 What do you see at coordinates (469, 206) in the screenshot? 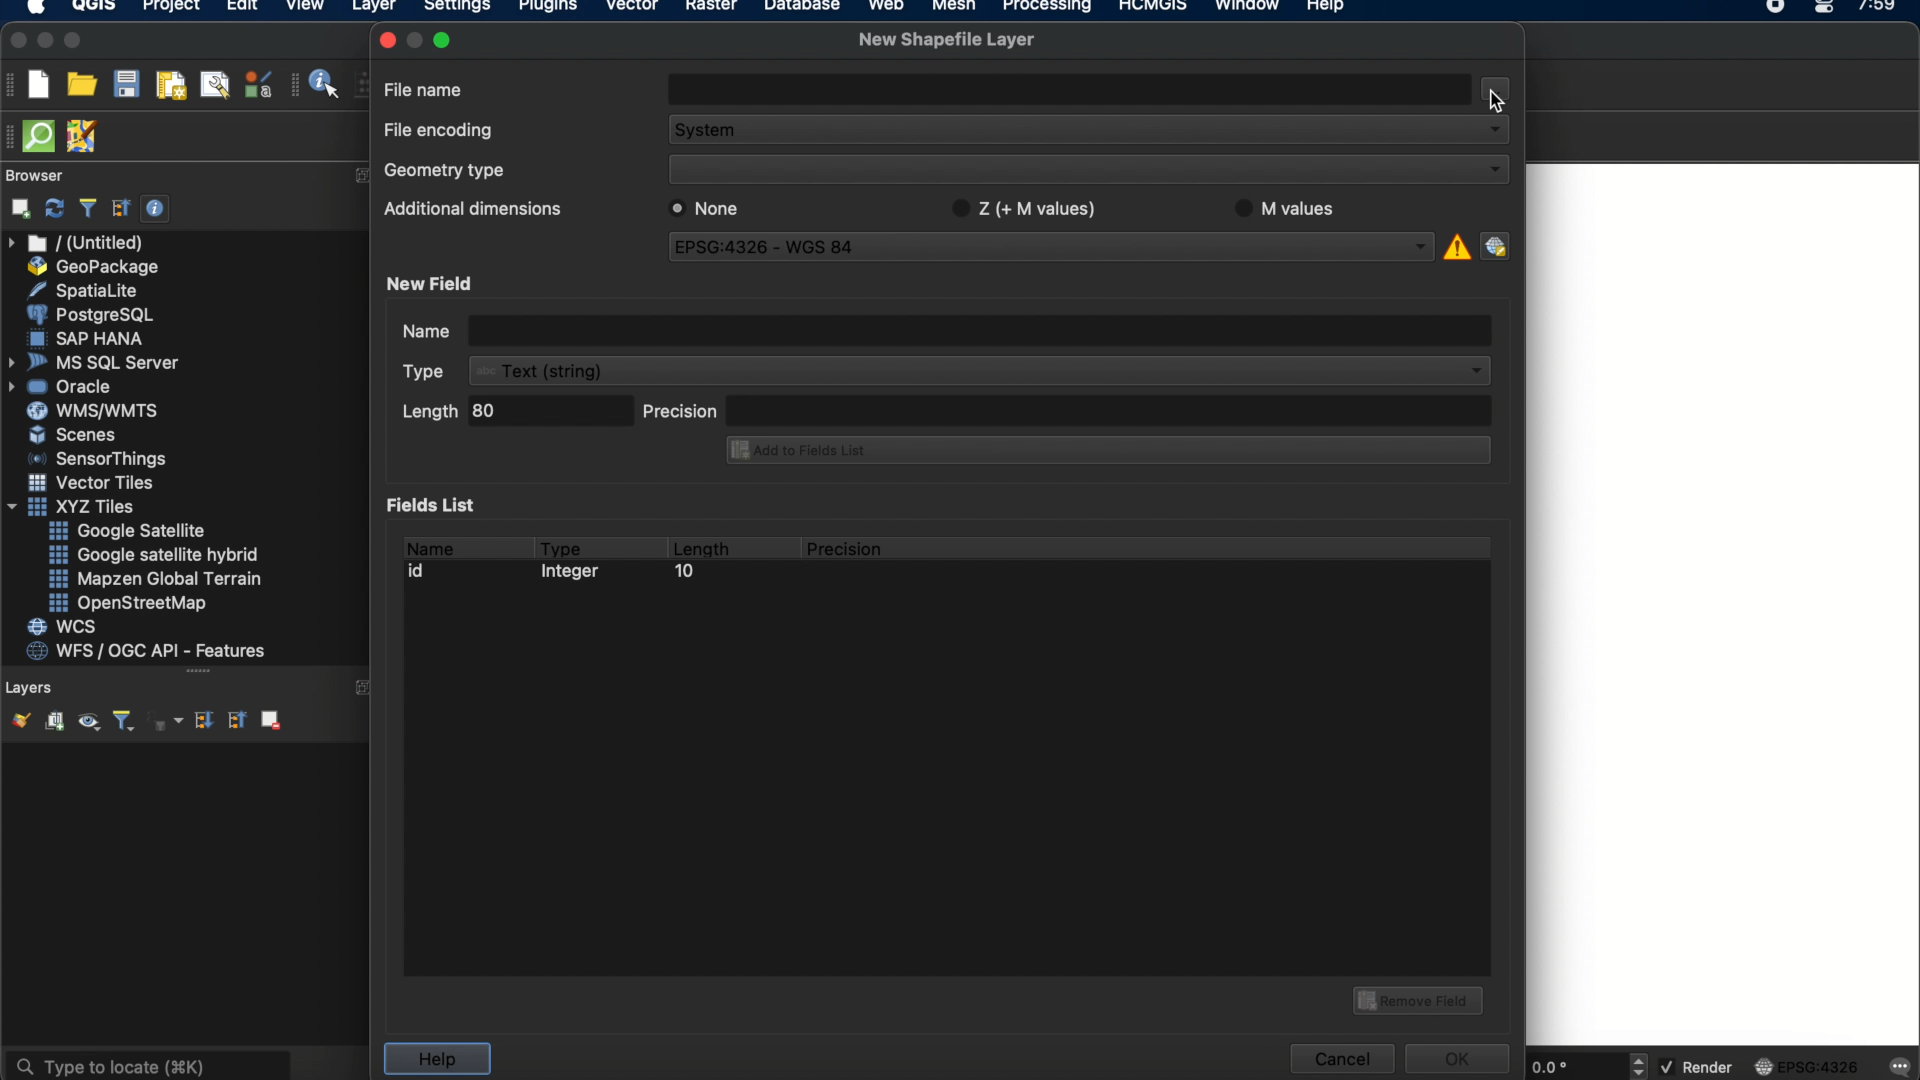
I see `additional dimensions` at bounding box center [469, 206].